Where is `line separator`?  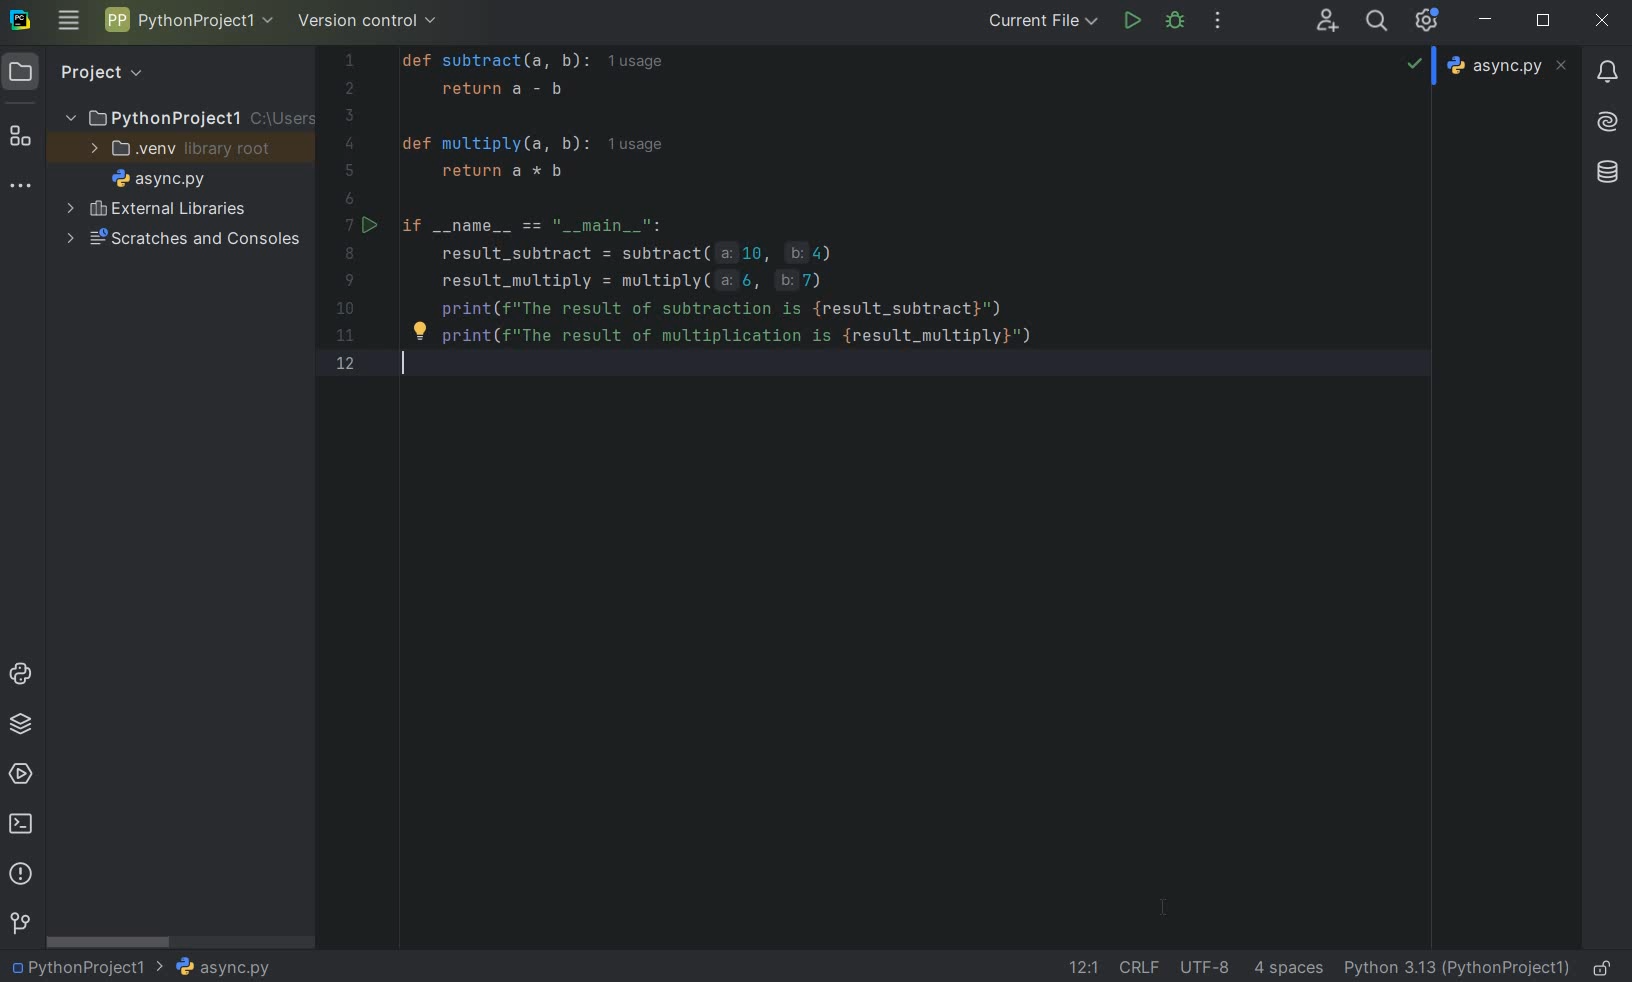
line separator is located at coordinates (1138, 968).